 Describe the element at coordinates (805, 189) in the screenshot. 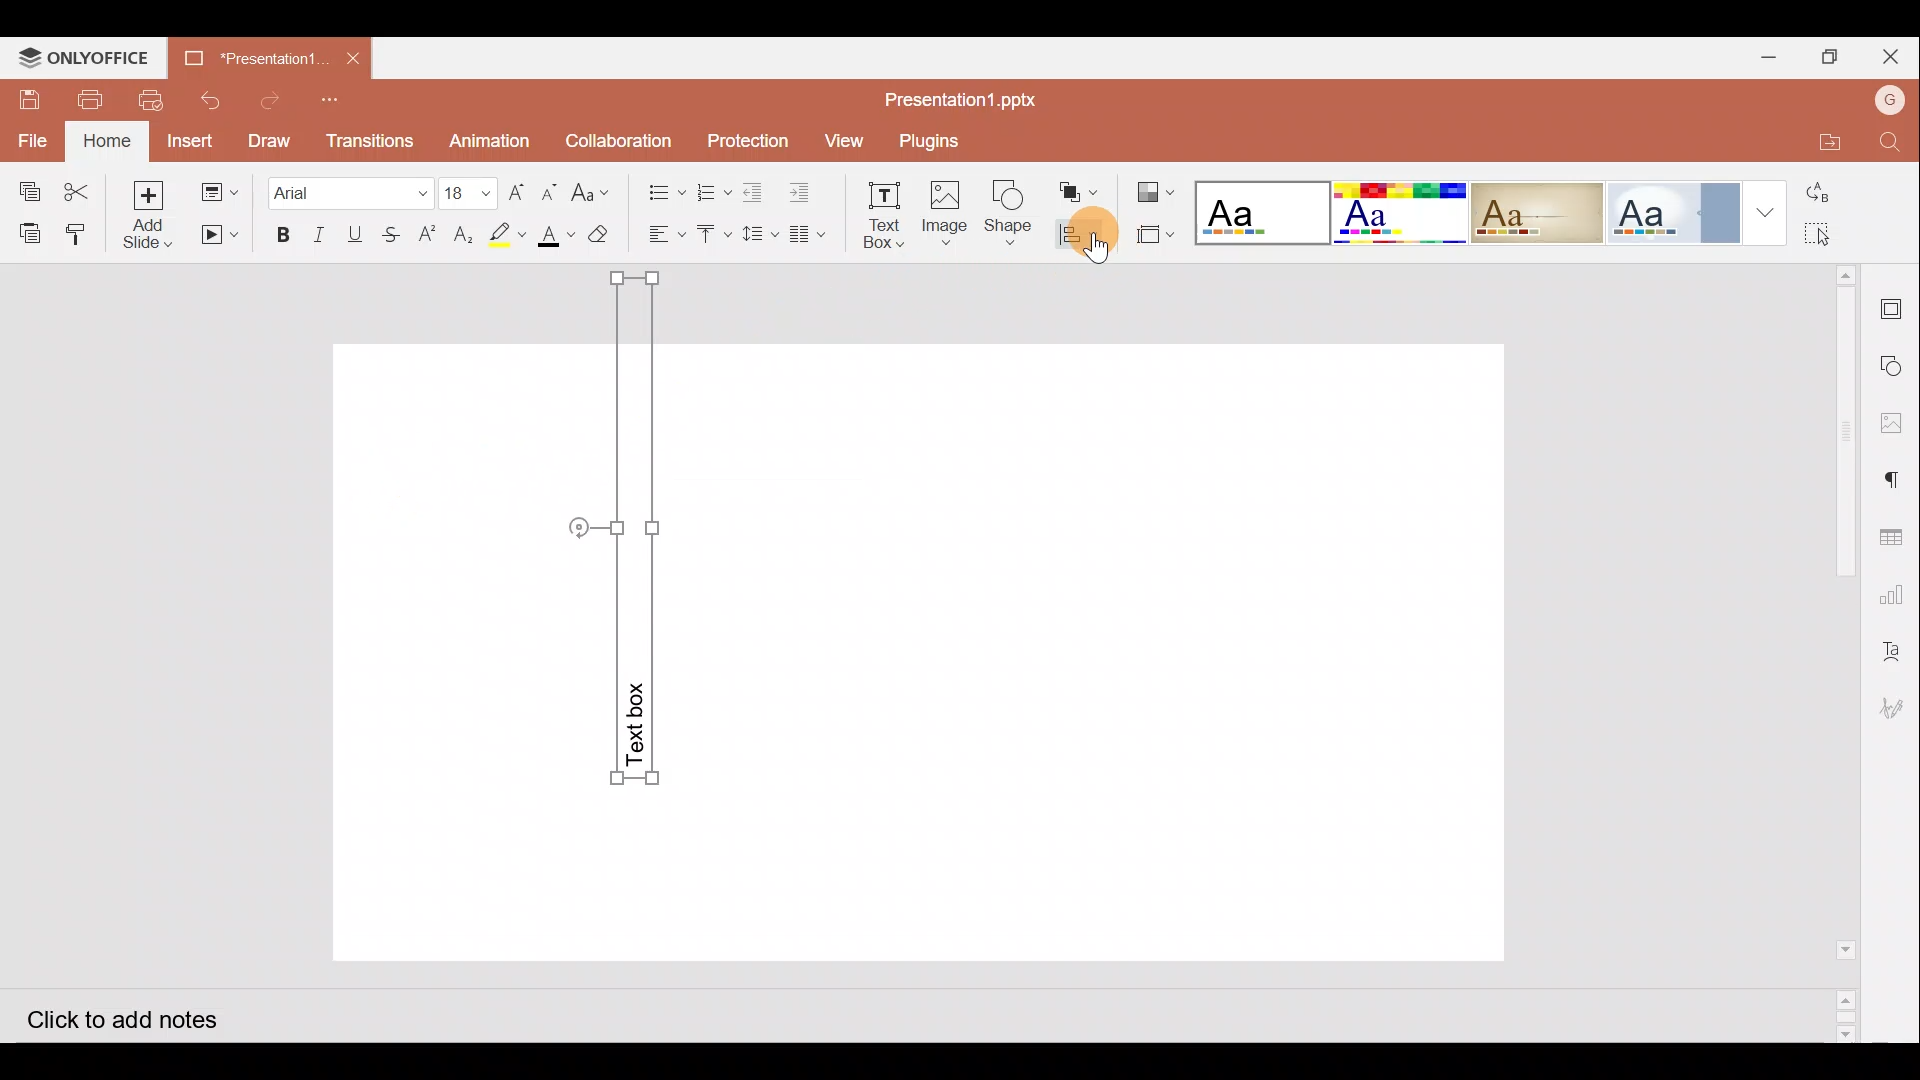

I see `Increase indent` at that location.